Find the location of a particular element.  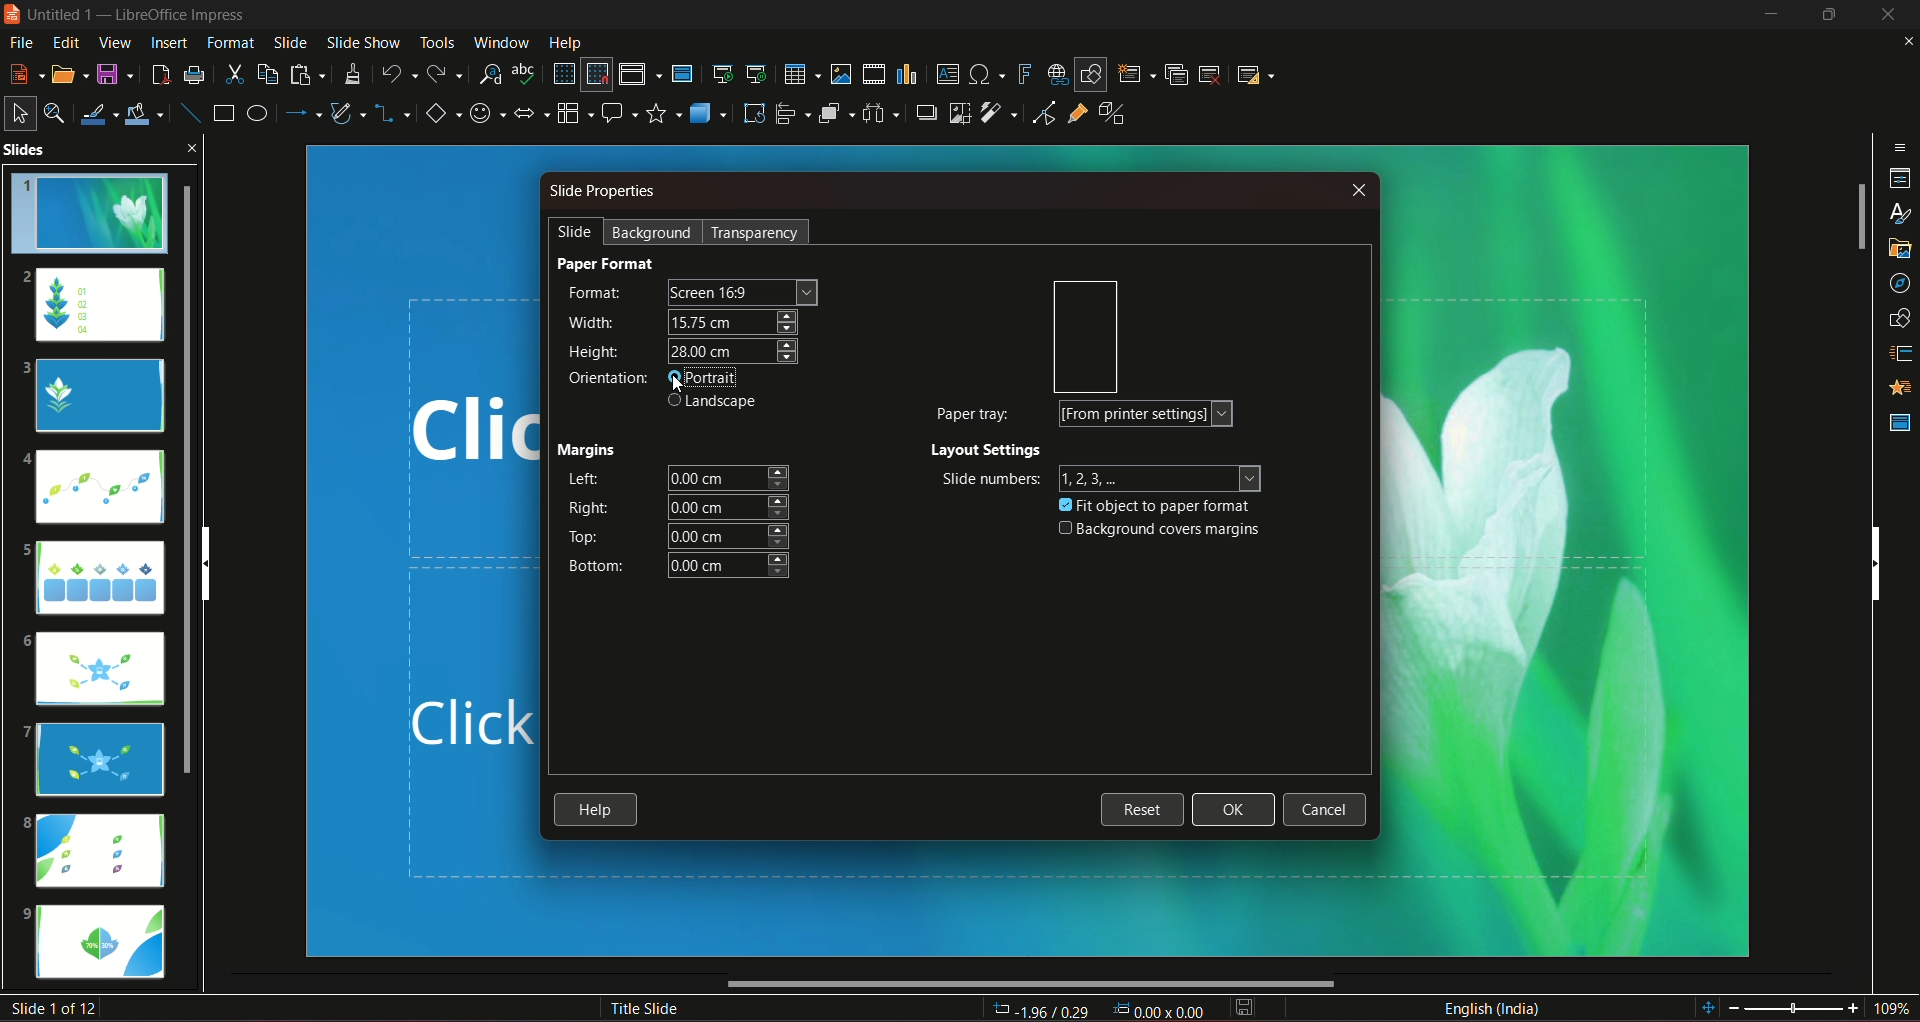

screen size is located at coordinates (741, 292).